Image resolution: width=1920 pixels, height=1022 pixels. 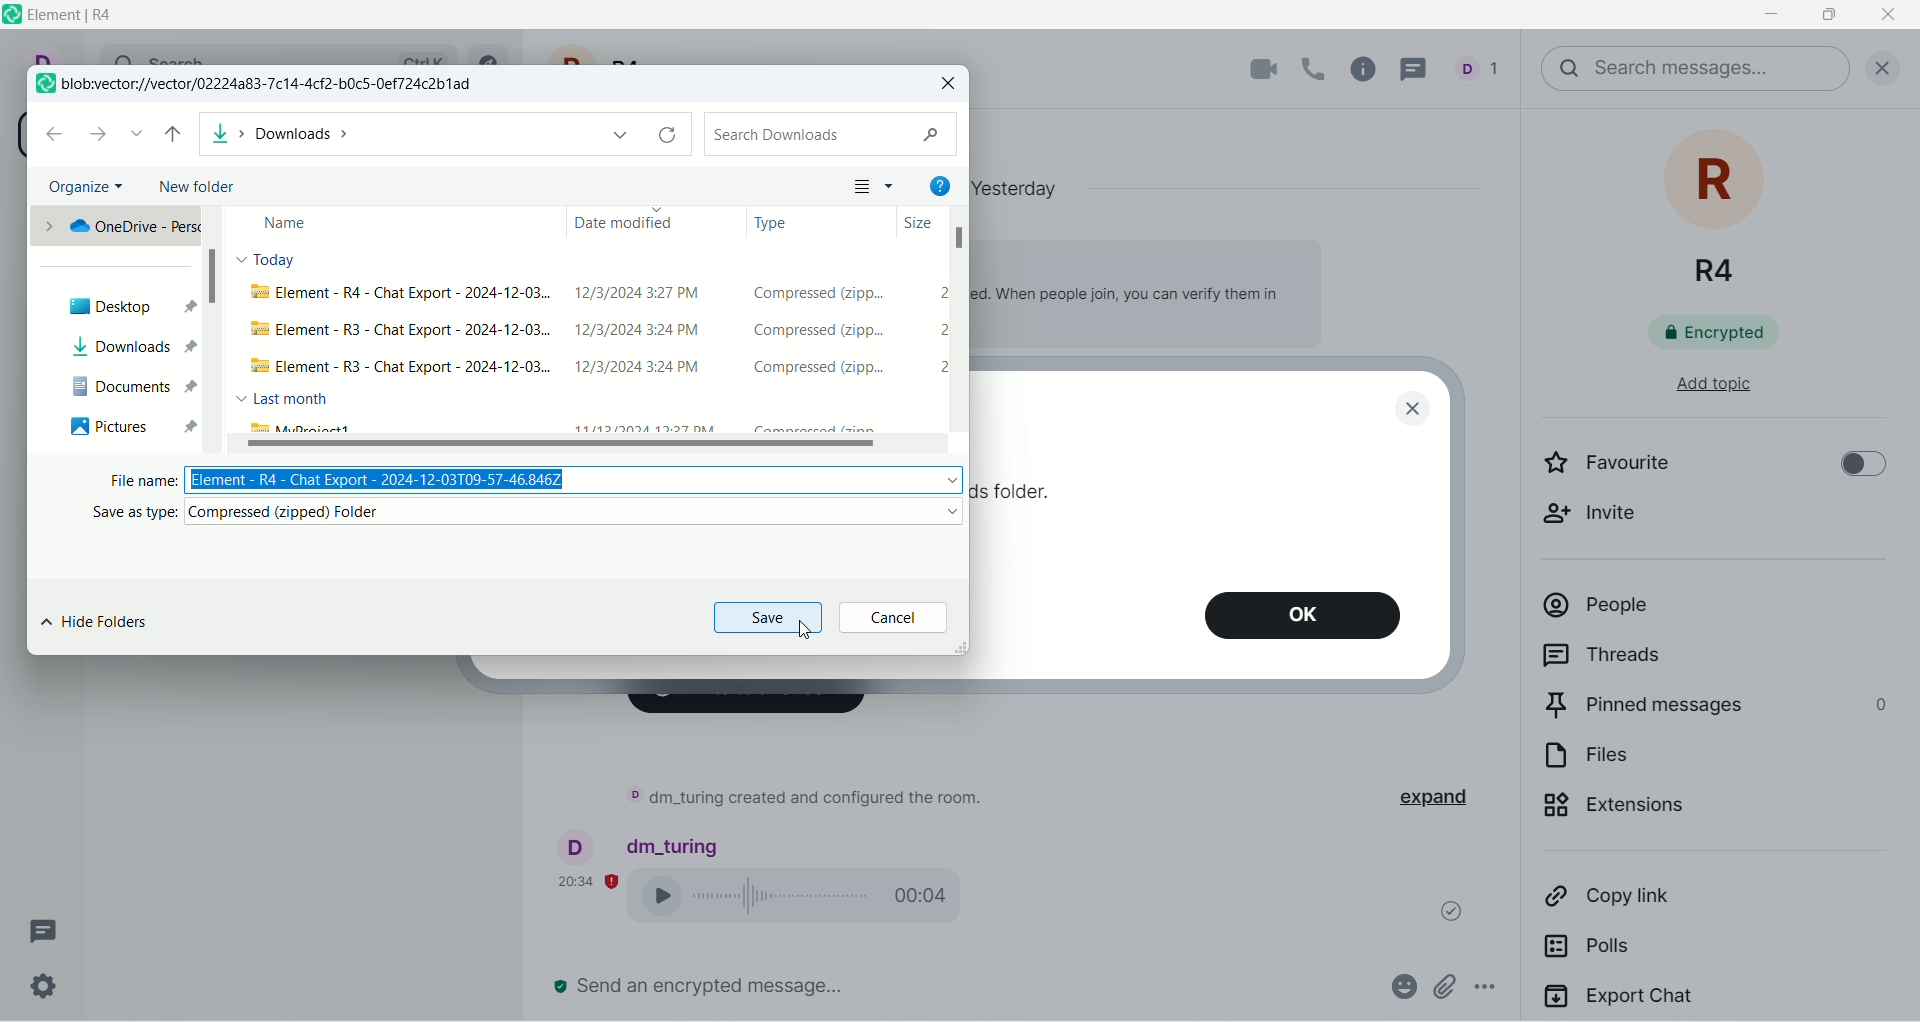 I want to click on logo, so click(x=45, y=82).